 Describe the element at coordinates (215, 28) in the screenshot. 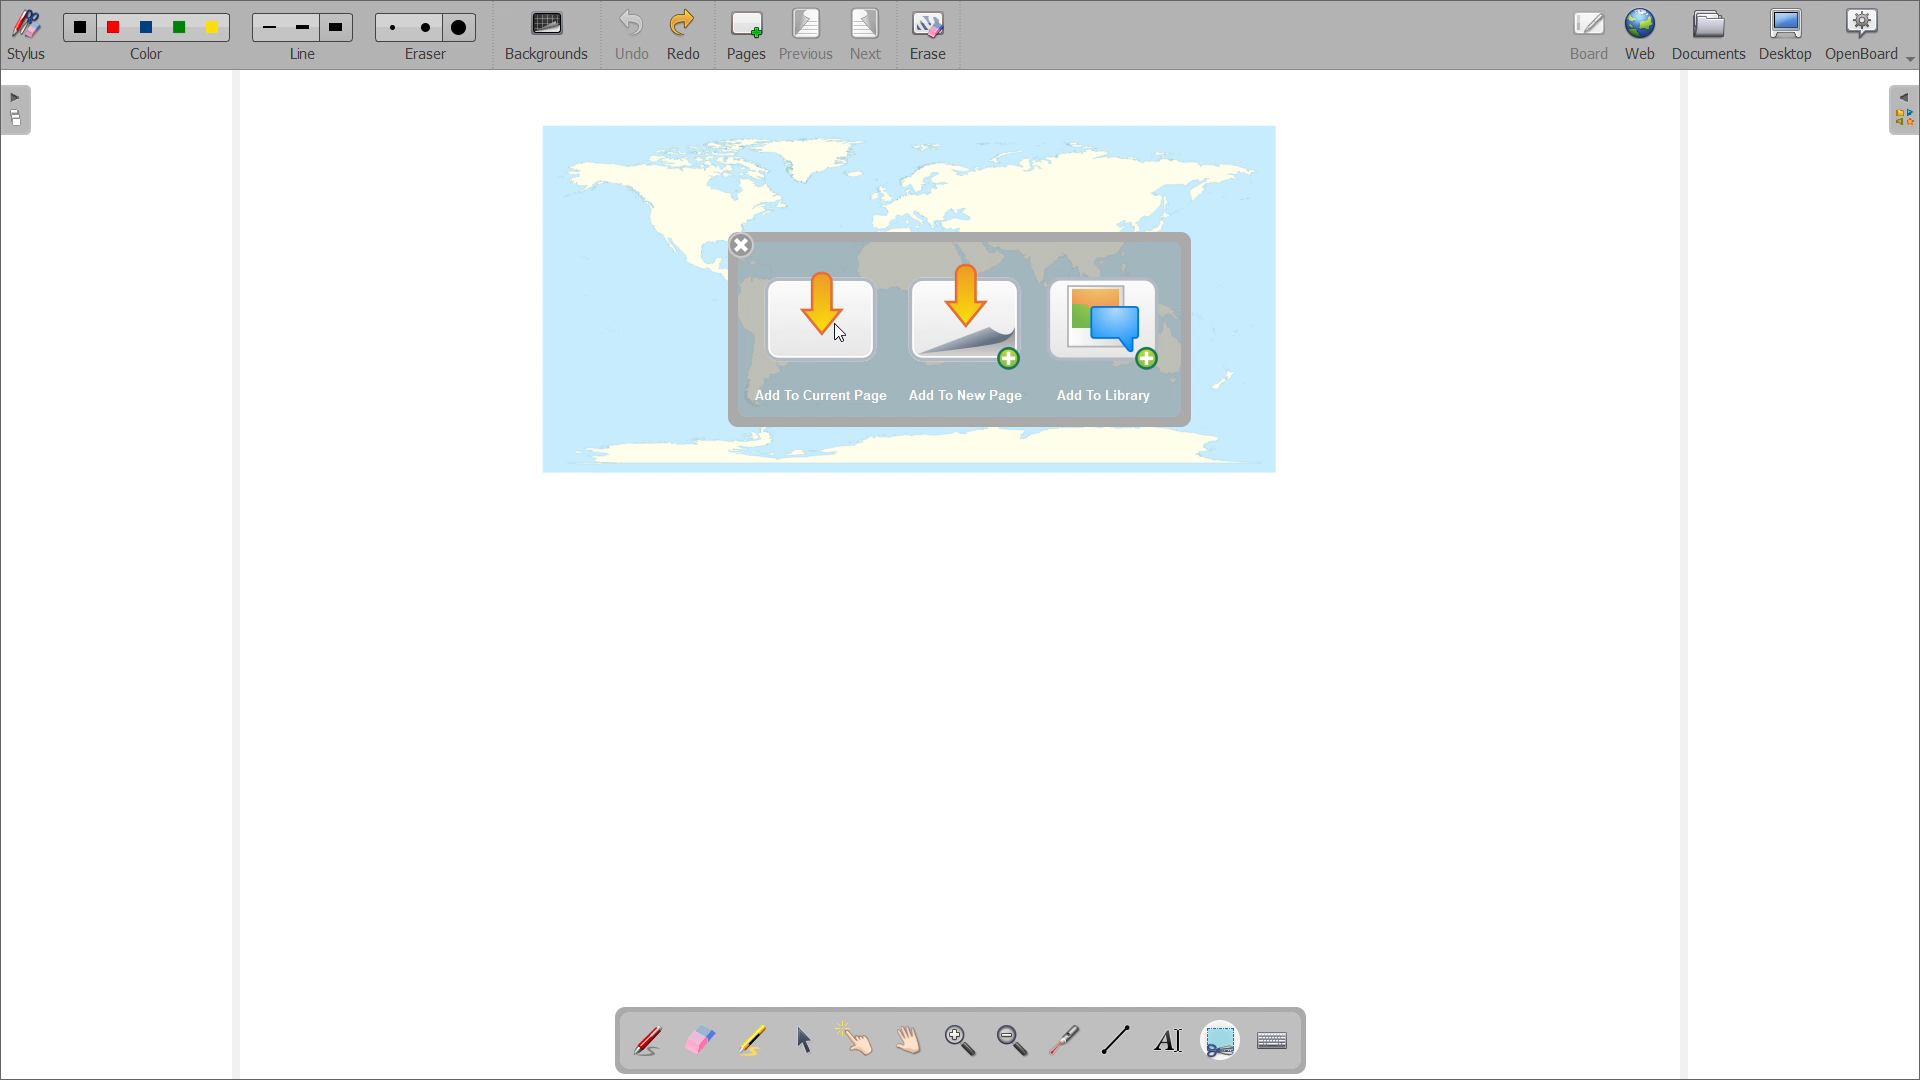

I see `yellow` at that location.